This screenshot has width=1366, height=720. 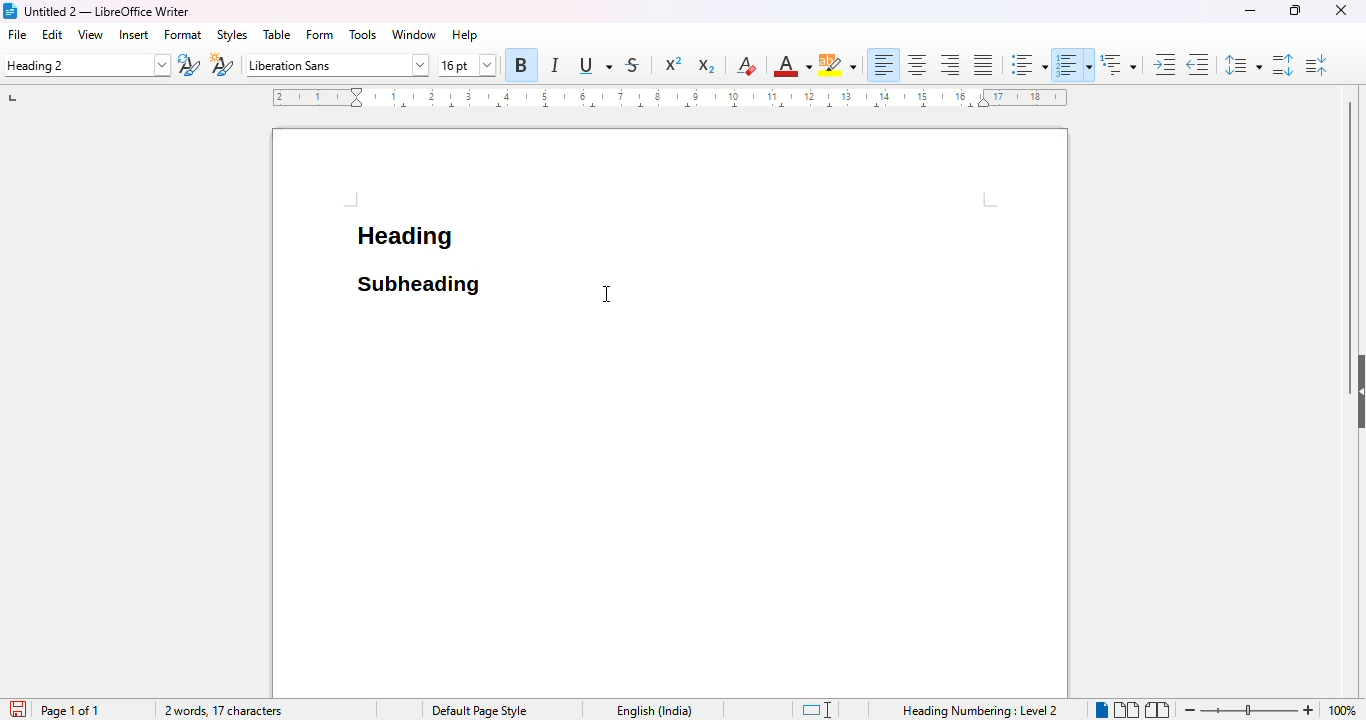 I want to click on superscript, so click(x=674, y=63).